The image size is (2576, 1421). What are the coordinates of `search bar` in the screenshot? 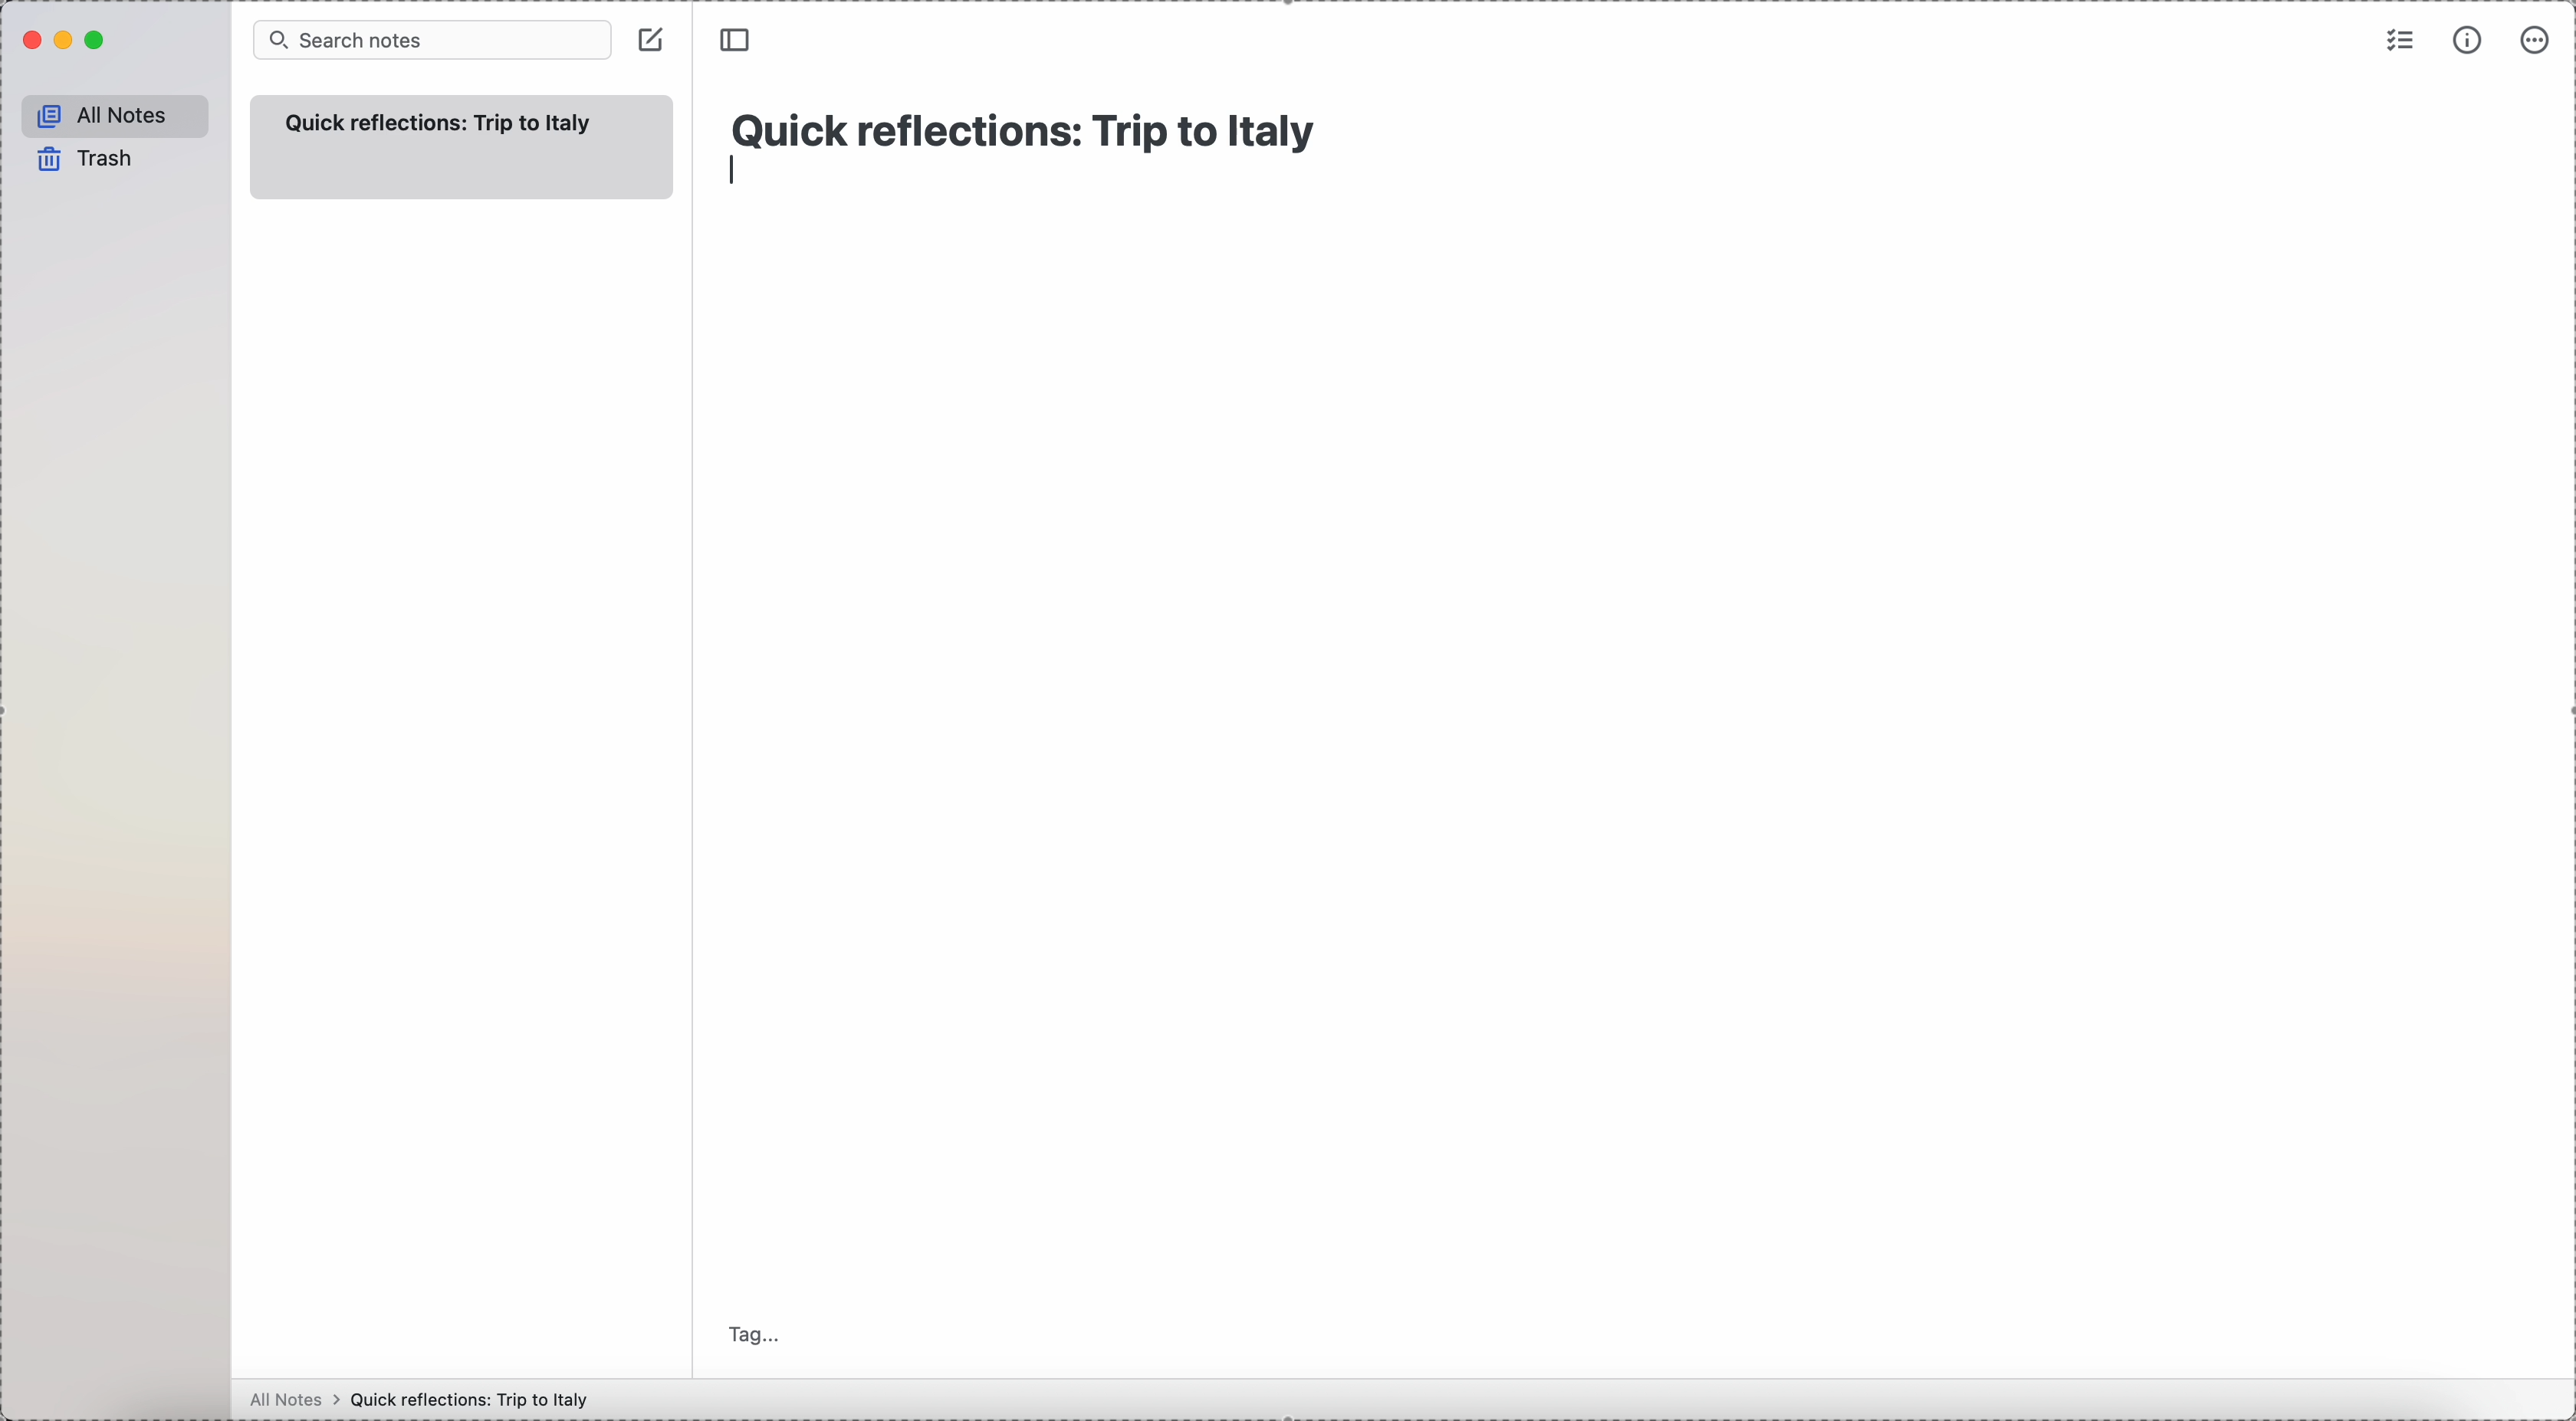 It's located at (433, 39).